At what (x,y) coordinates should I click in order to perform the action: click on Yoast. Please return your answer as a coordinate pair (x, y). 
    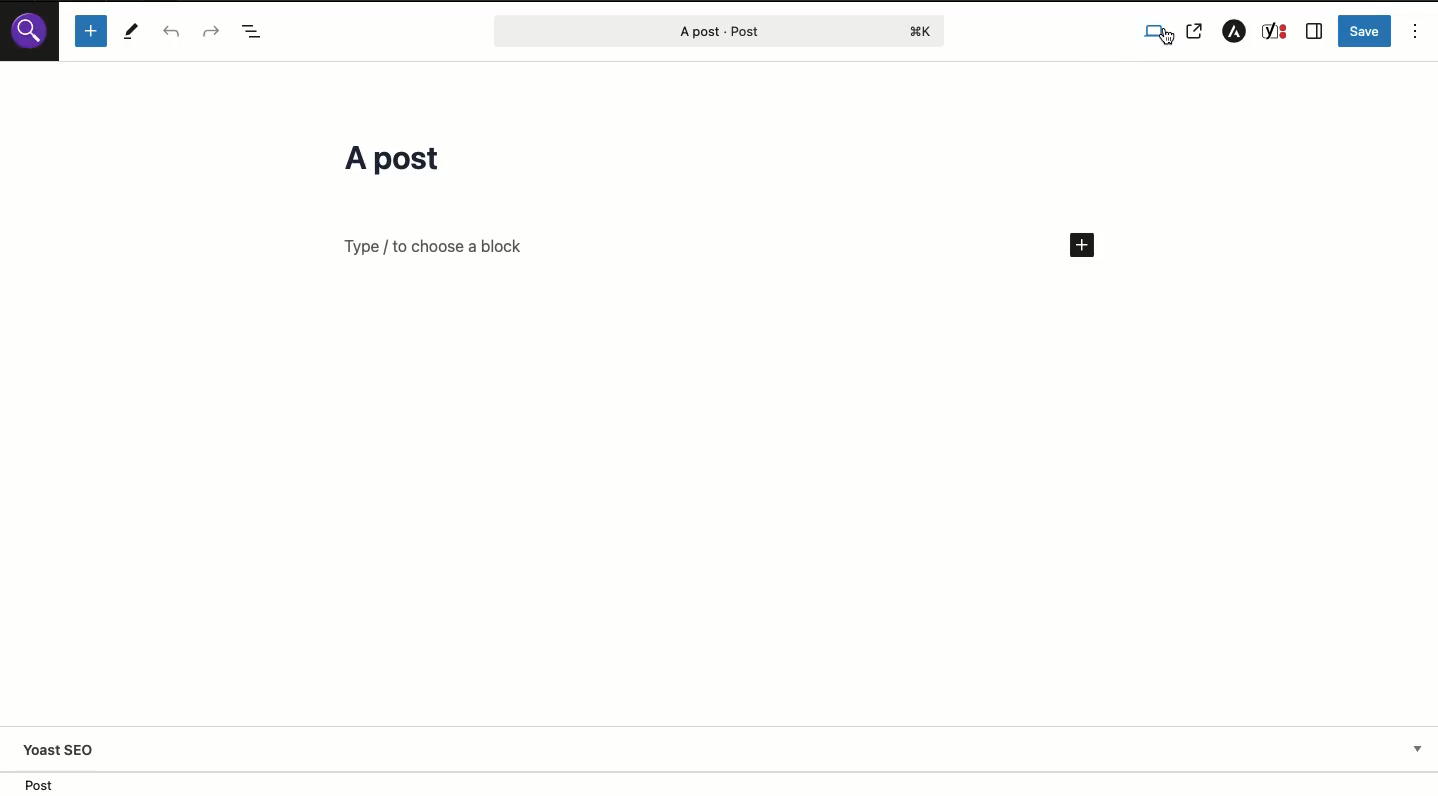
    Looking at the image, I should click on (1275, 33).